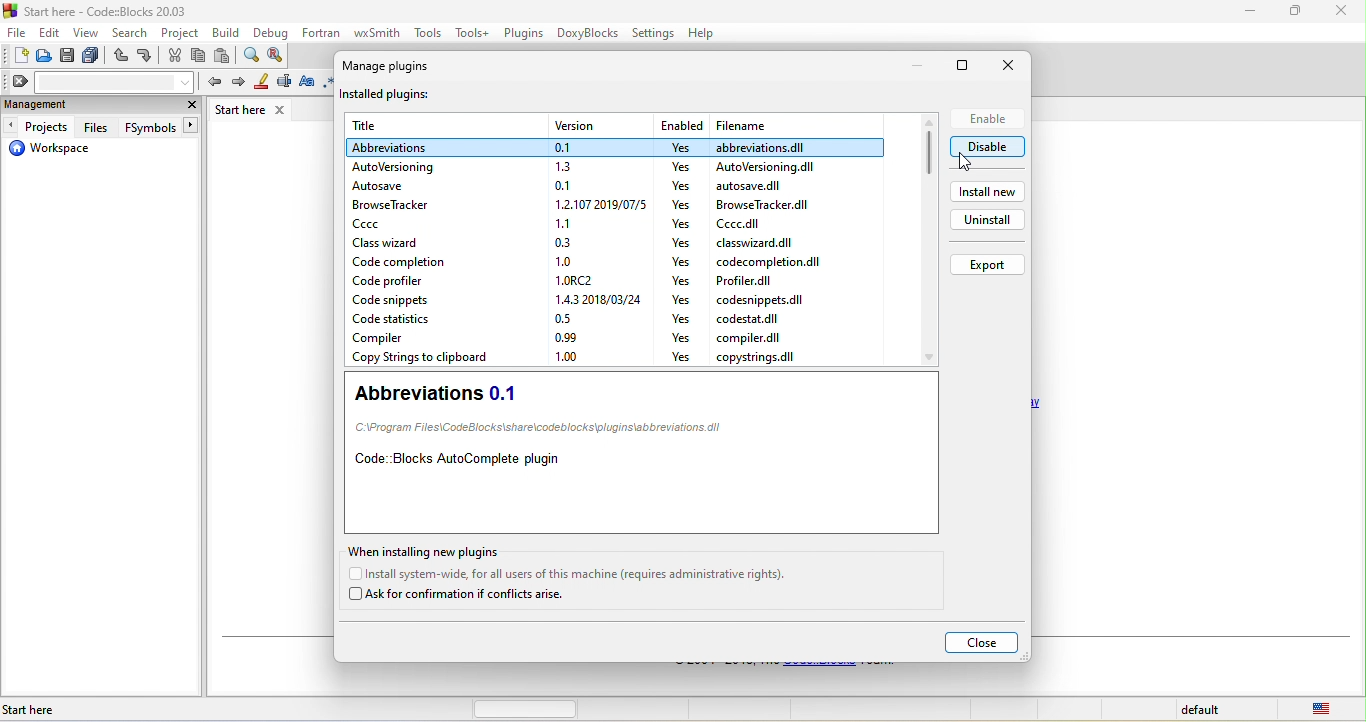 The width and height of the screenshot is (1366, 722). Describe the element at coordinates (682, 316) in the screenshot. I see `yes` at that location.